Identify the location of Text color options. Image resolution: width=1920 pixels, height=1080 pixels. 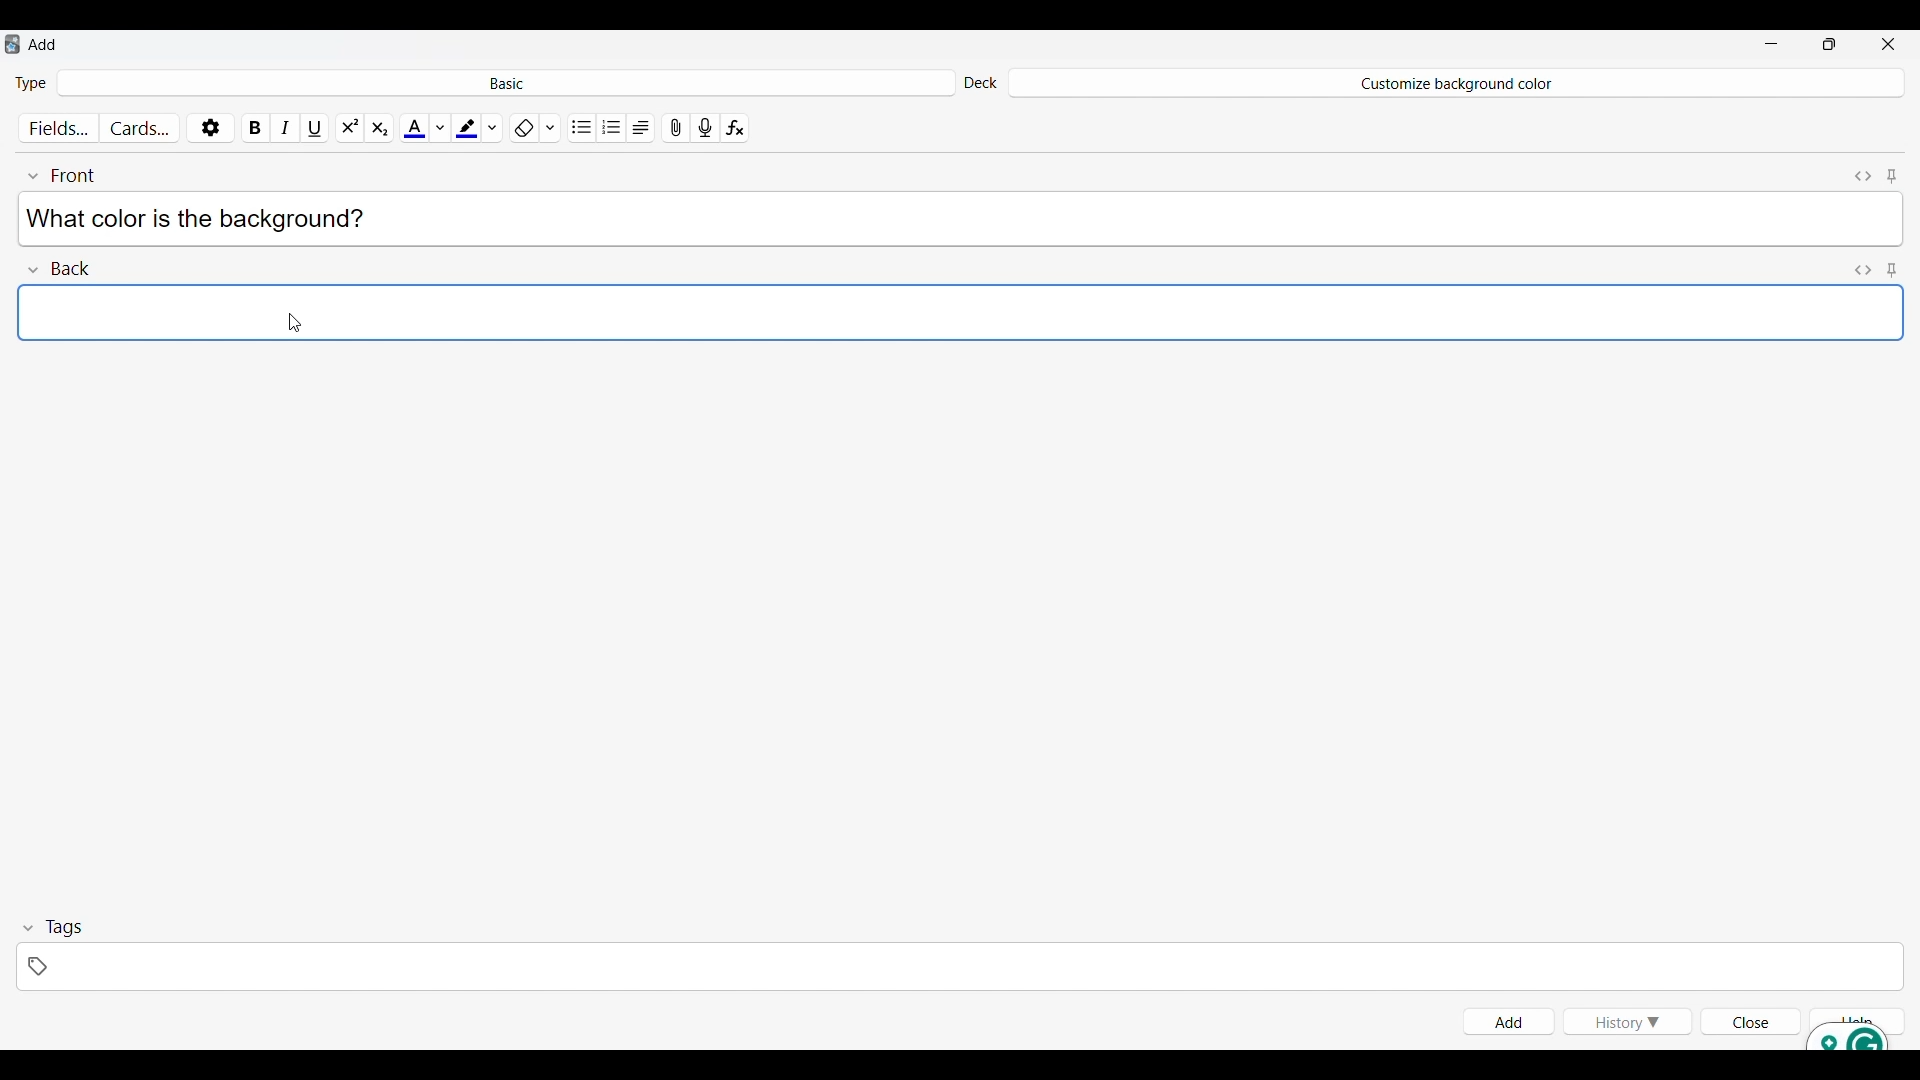
(439, 125).